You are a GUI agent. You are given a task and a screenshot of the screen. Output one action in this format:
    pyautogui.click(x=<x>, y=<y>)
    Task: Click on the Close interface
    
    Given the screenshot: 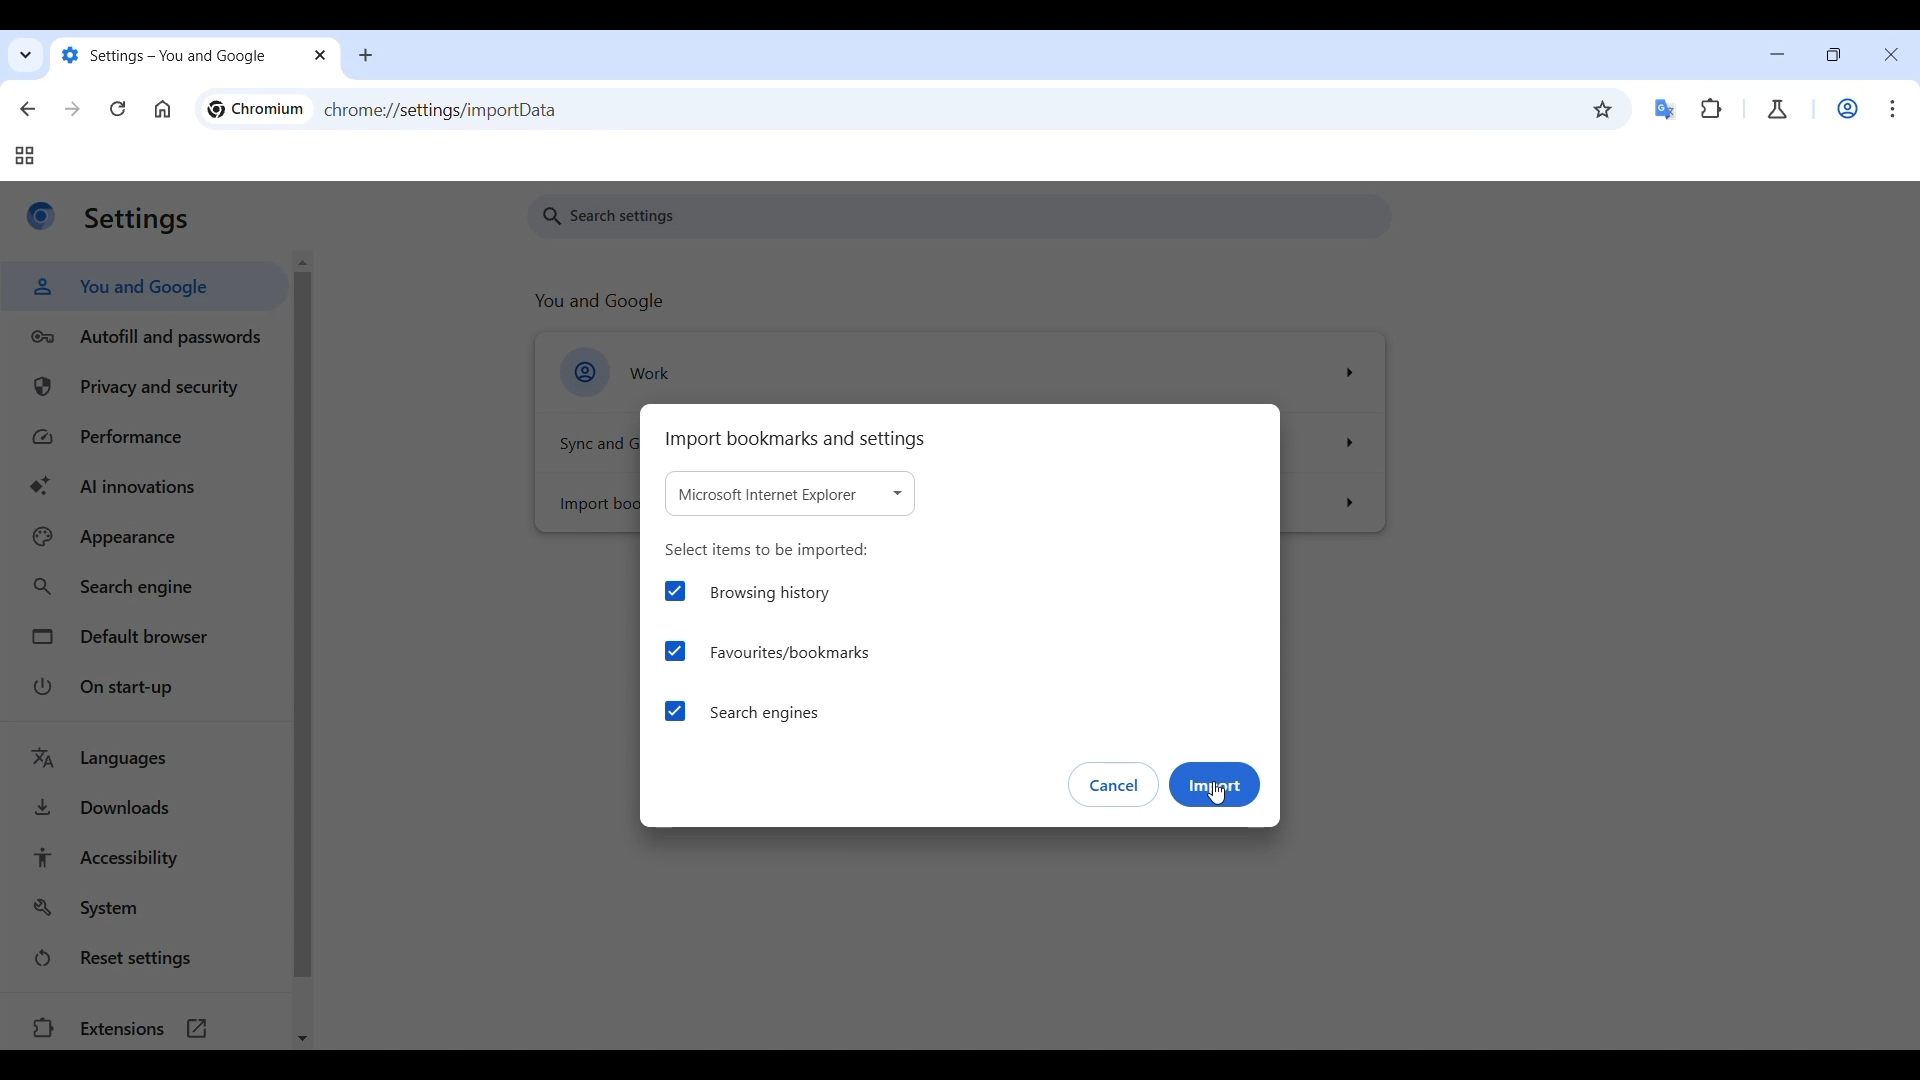 What is the action you would take?
    pyautogui.click(x=1892, y=54)
    